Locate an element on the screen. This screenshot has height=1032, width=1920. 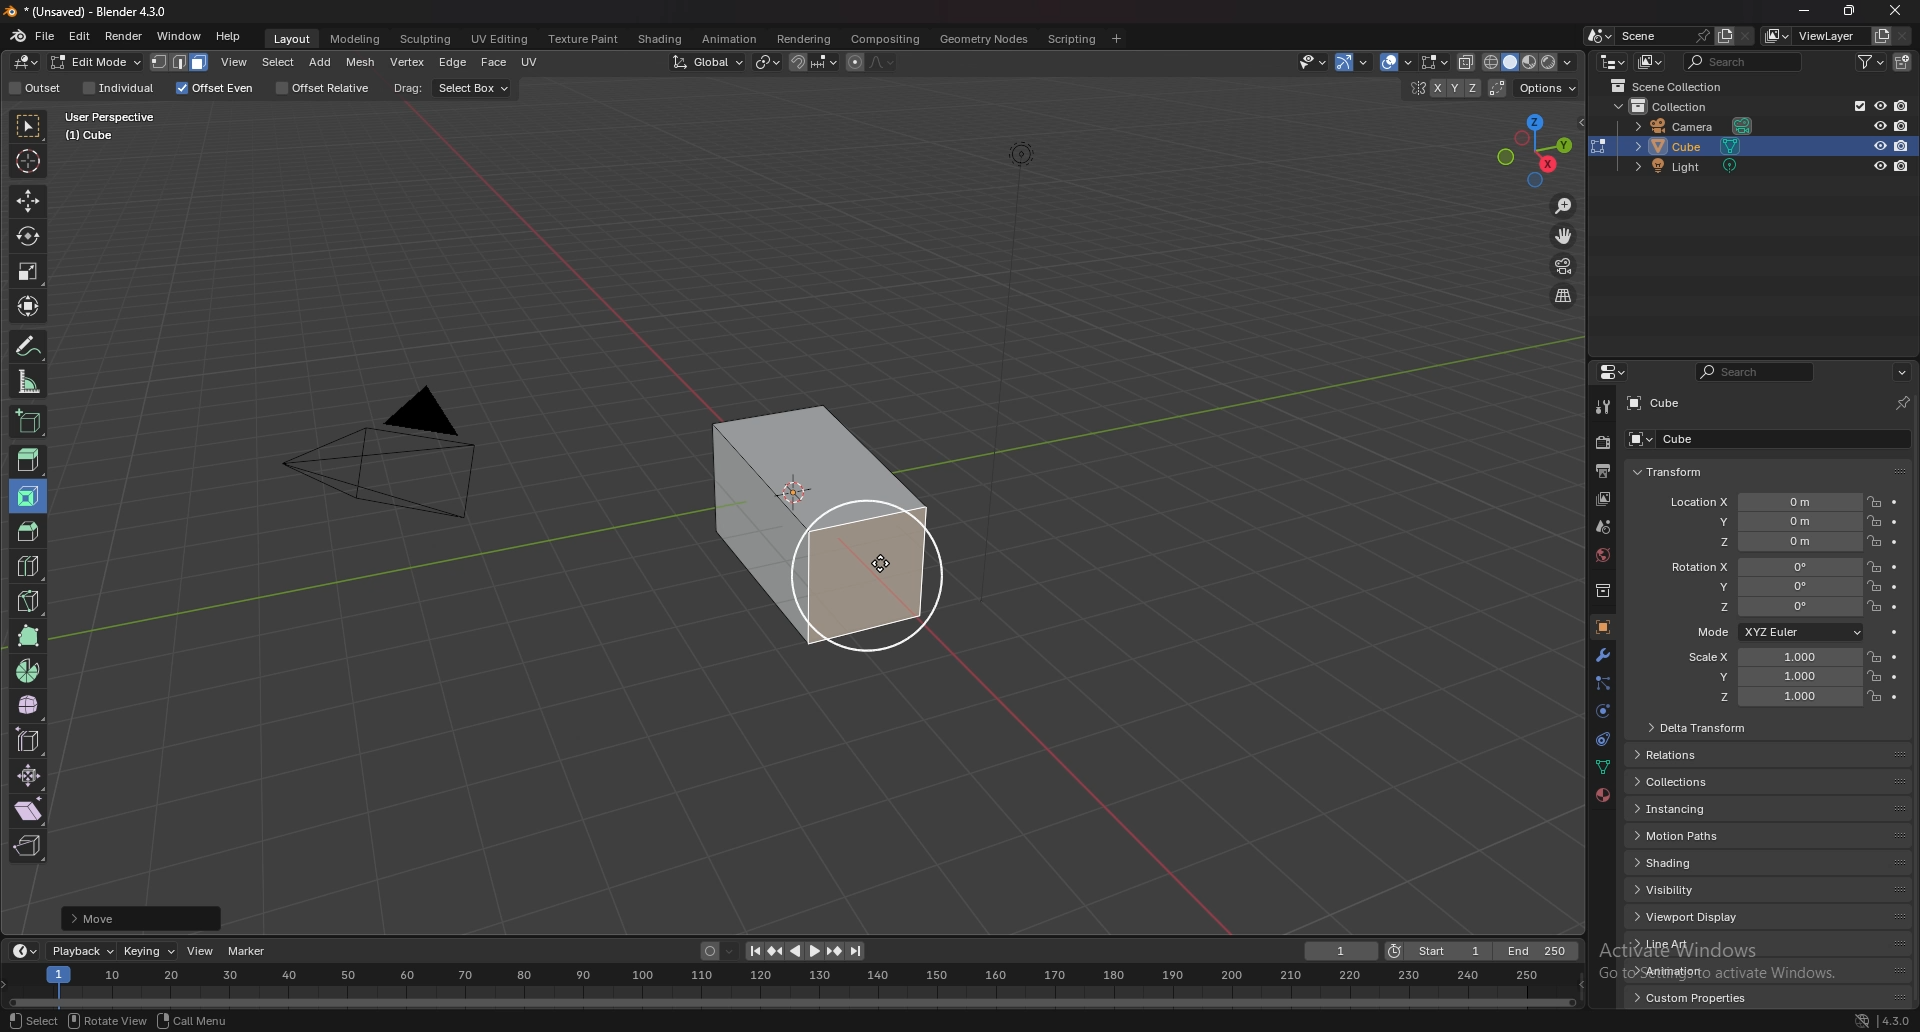
cube is located at coordinates (1657, 403).